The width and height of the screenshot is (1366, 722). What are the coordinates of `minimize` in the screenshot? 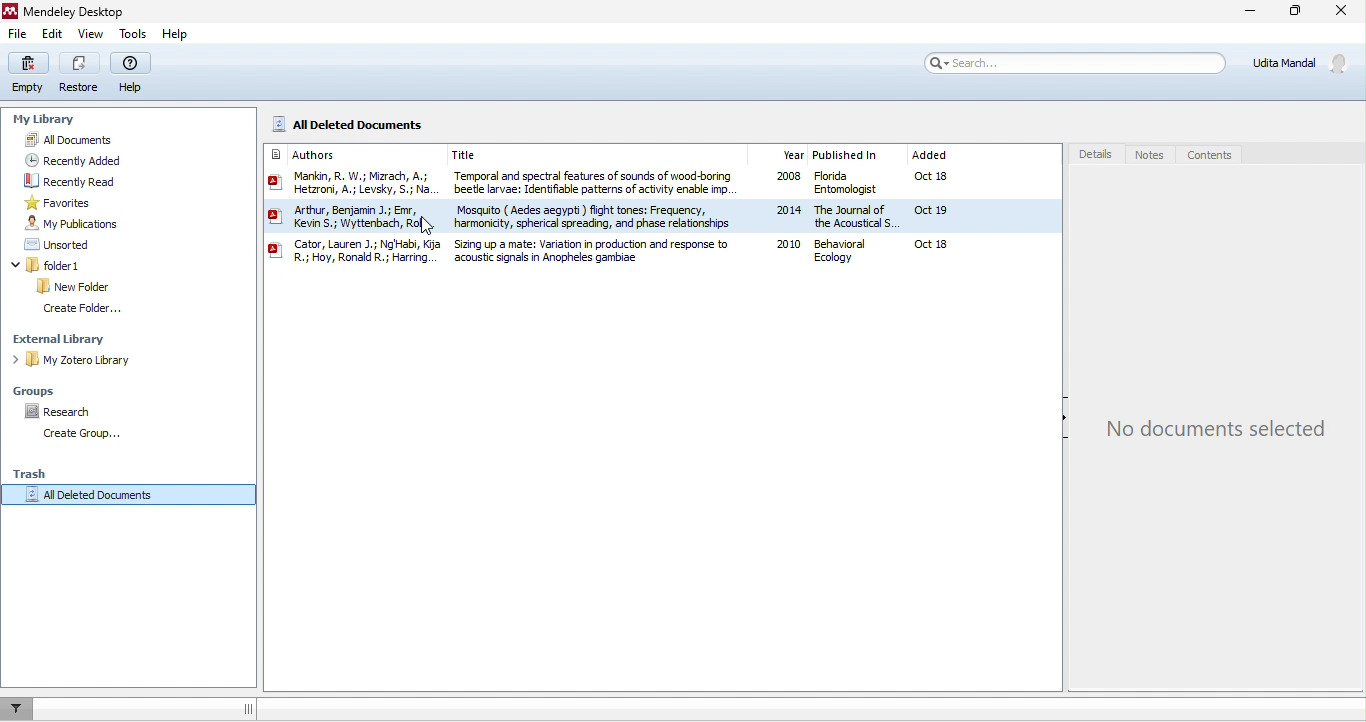 It's located at (1248, 12).